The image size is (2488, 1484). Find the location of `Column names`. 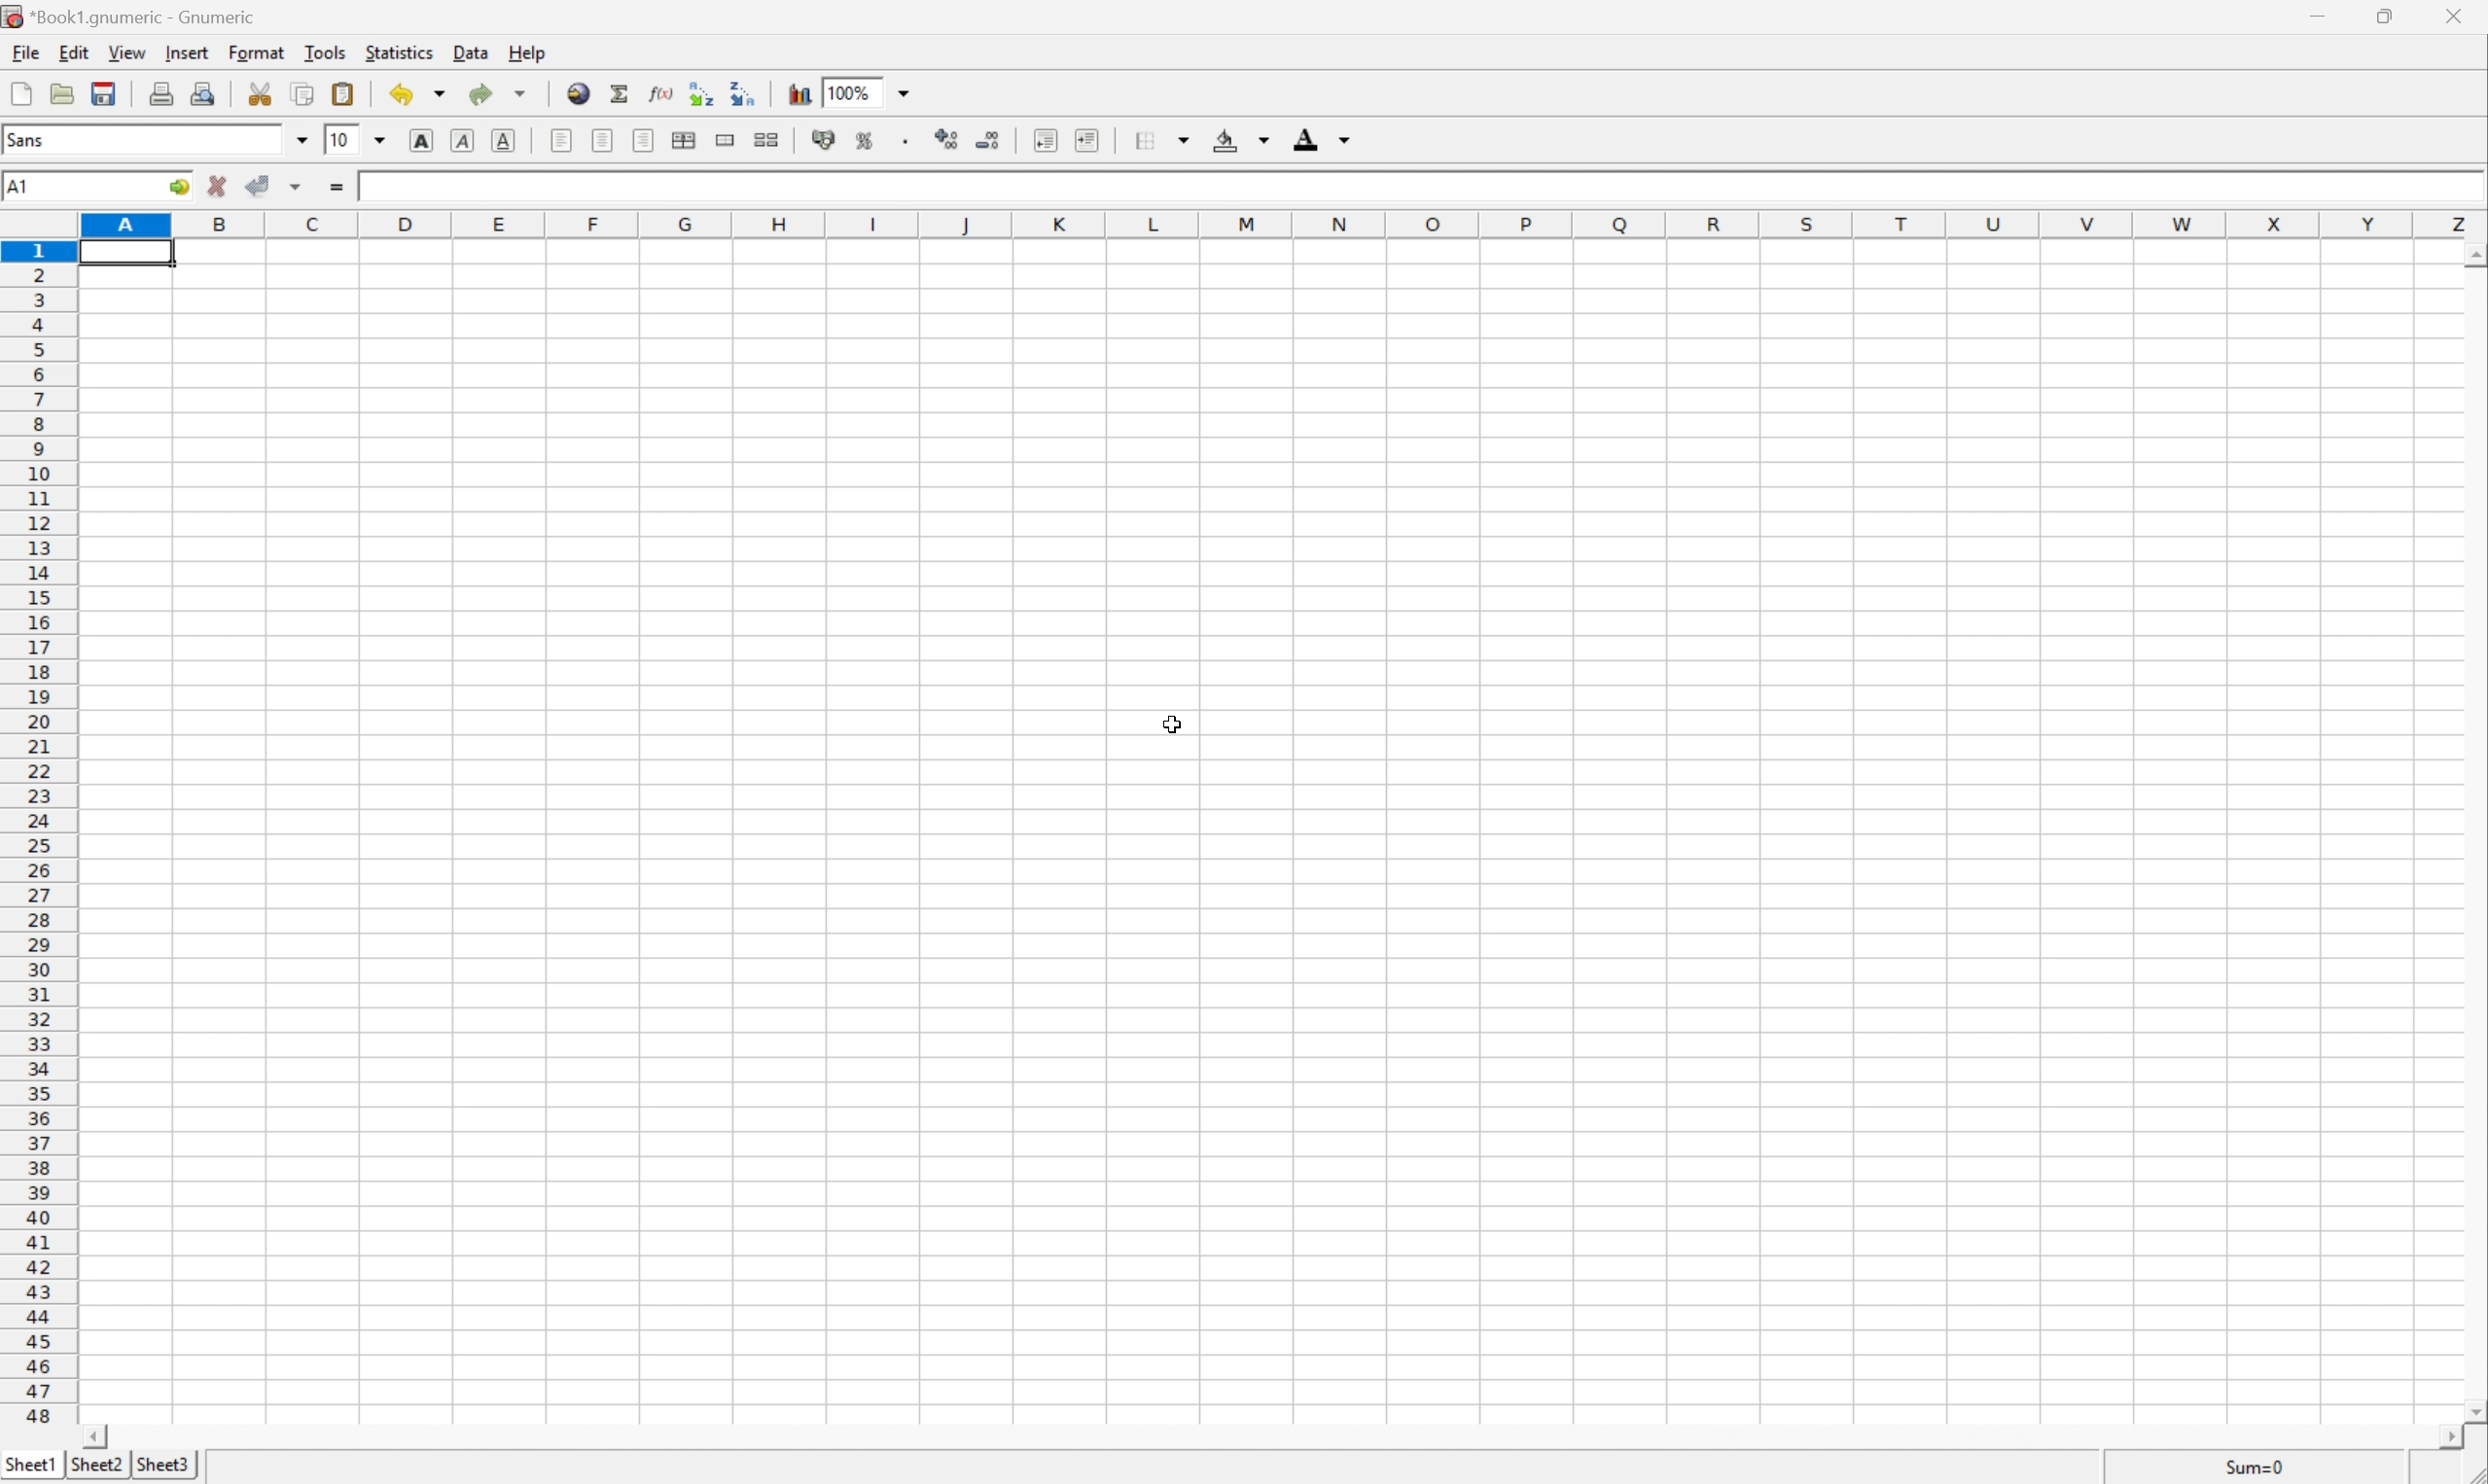

Column names is located at coordinates (1283, 225).